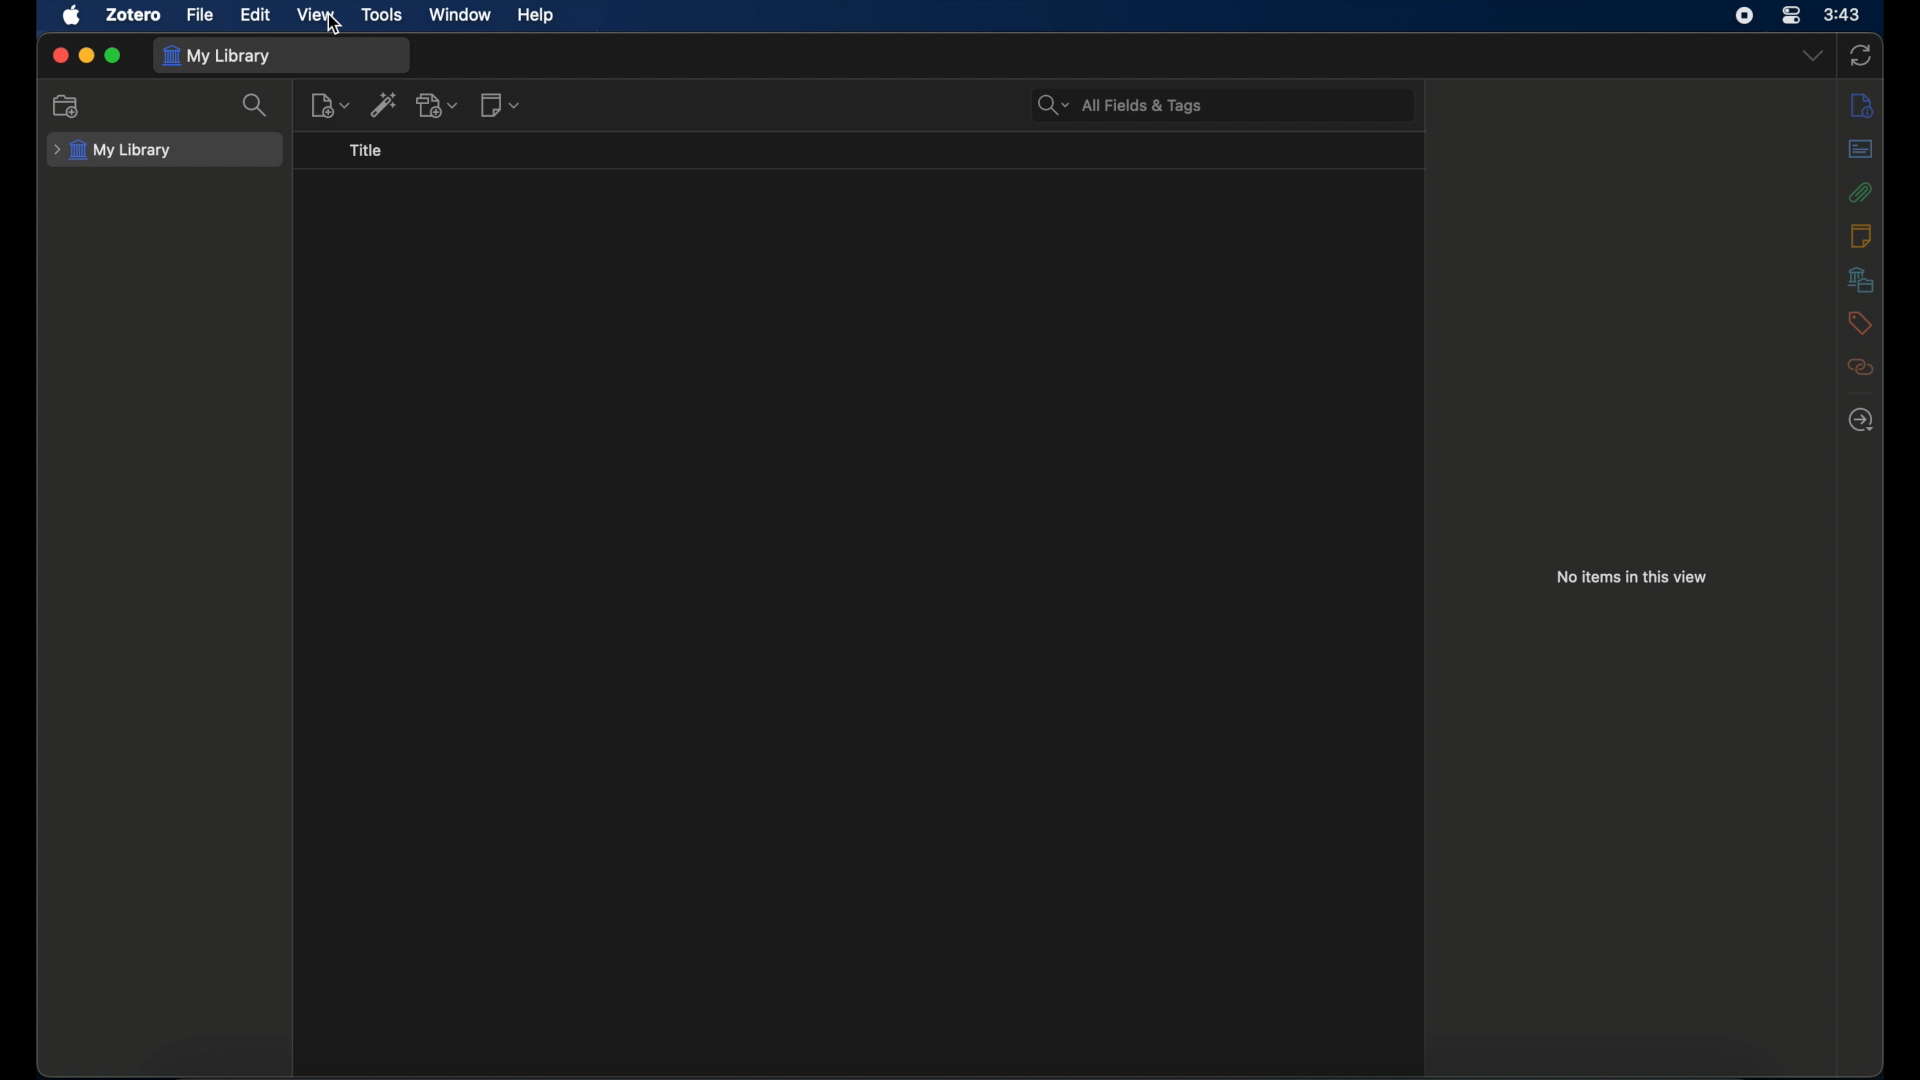 This screenshot has width=1920, height=1080. I want to click on time, so click(1842, 15).